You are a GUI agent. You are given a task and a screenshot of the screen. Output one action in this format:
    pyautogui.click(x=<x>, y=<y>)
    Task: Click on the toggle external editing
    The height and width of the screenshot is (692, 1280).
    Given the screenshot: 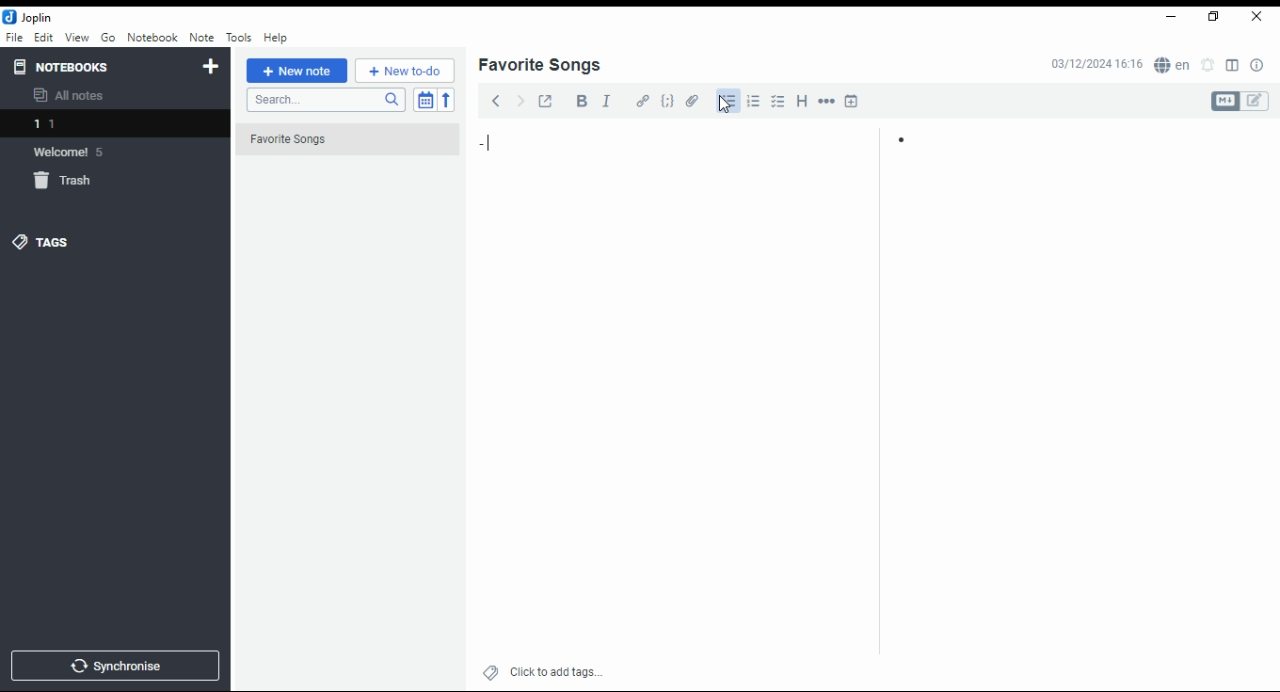 What is the action you would take?
    pyautogui.click(x=546, y=100)
    